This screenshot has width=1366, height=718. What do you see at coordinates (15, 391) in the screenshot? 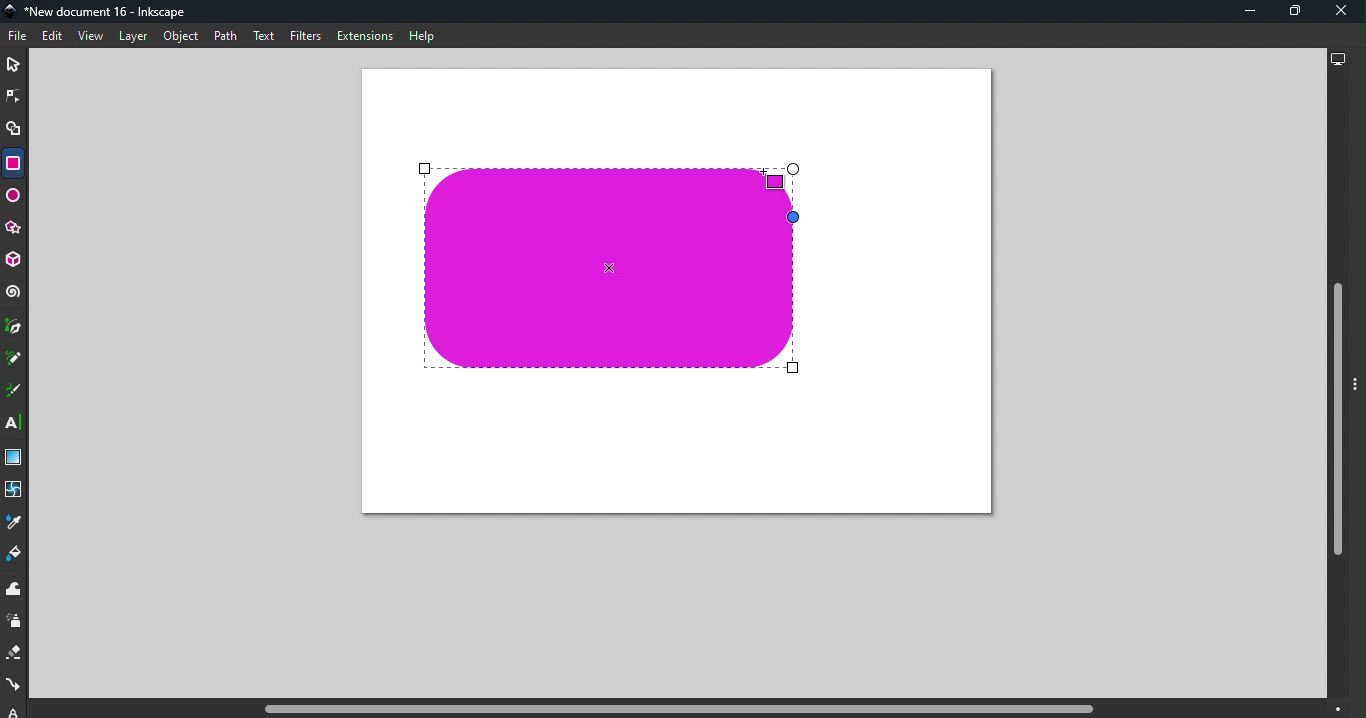
I see `Calligraphy tool` at bounding box center [15, 391].